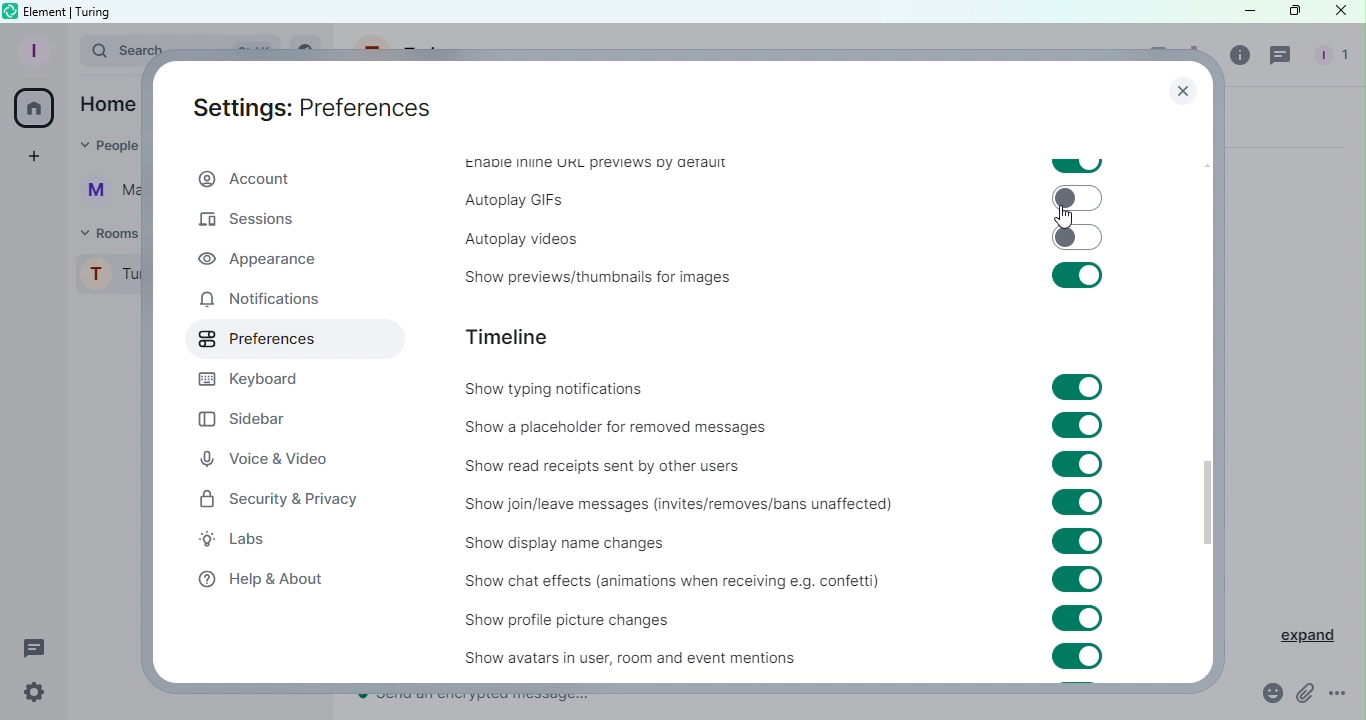  What do you see at coordinates (96, 11) in the screenshot?
I see `turing` at bounding box center [96, 11].